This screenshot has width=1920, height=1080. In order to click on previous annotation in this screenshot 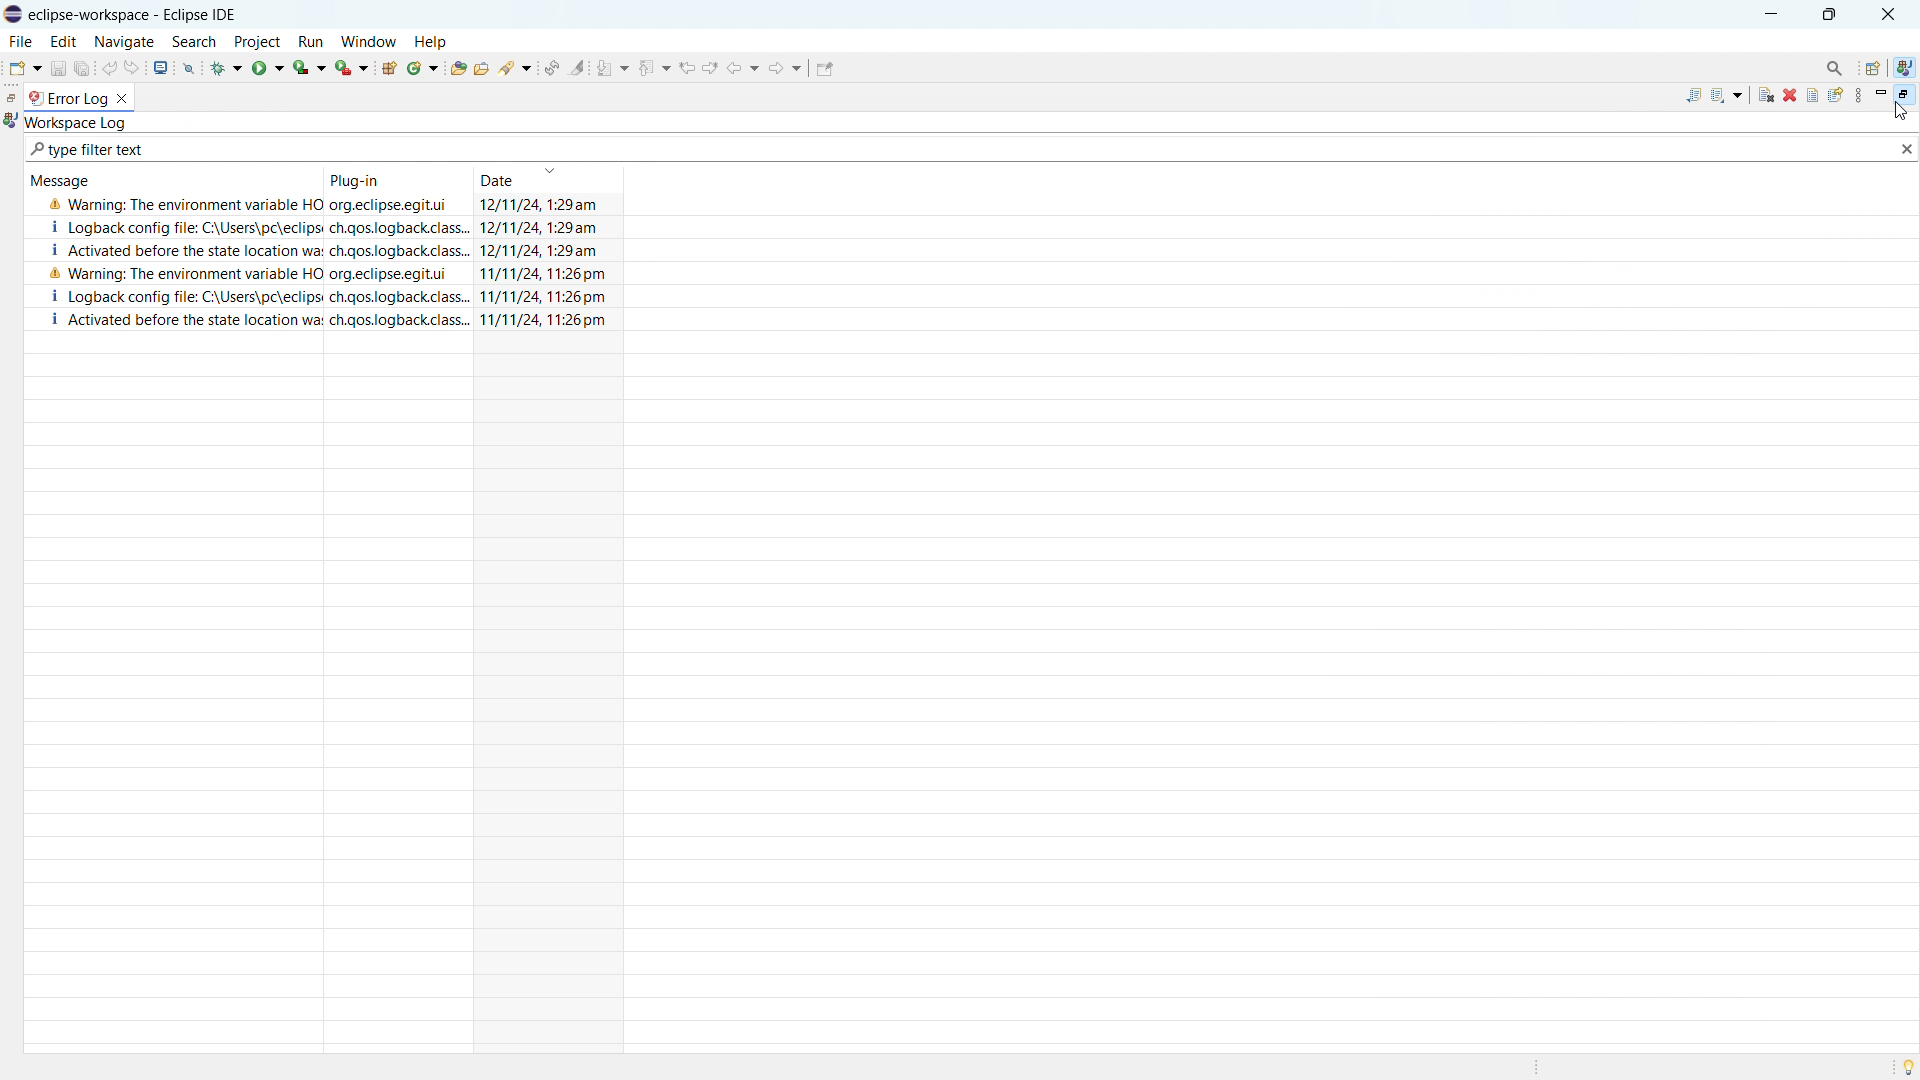, I will do `click(654, 66)`.